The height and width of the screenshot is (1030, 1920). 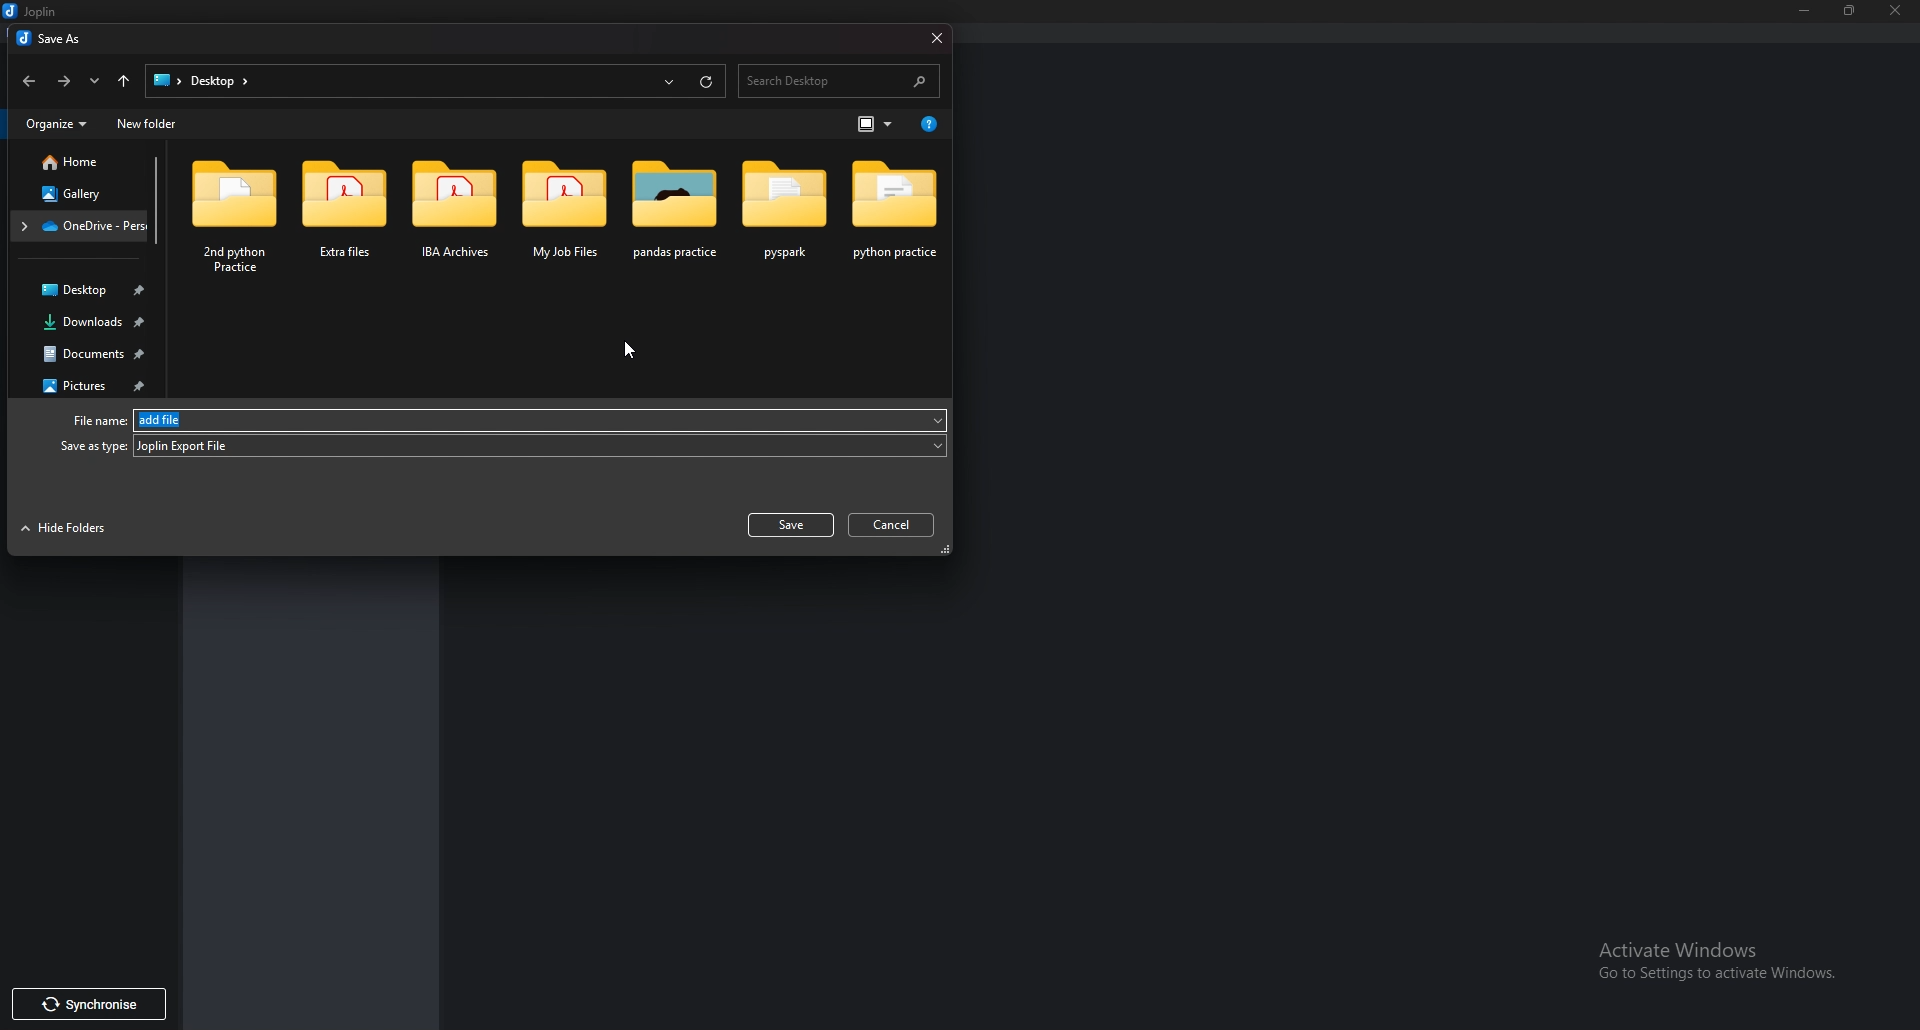 I want to click on Recent, so click(x=667, y=80).